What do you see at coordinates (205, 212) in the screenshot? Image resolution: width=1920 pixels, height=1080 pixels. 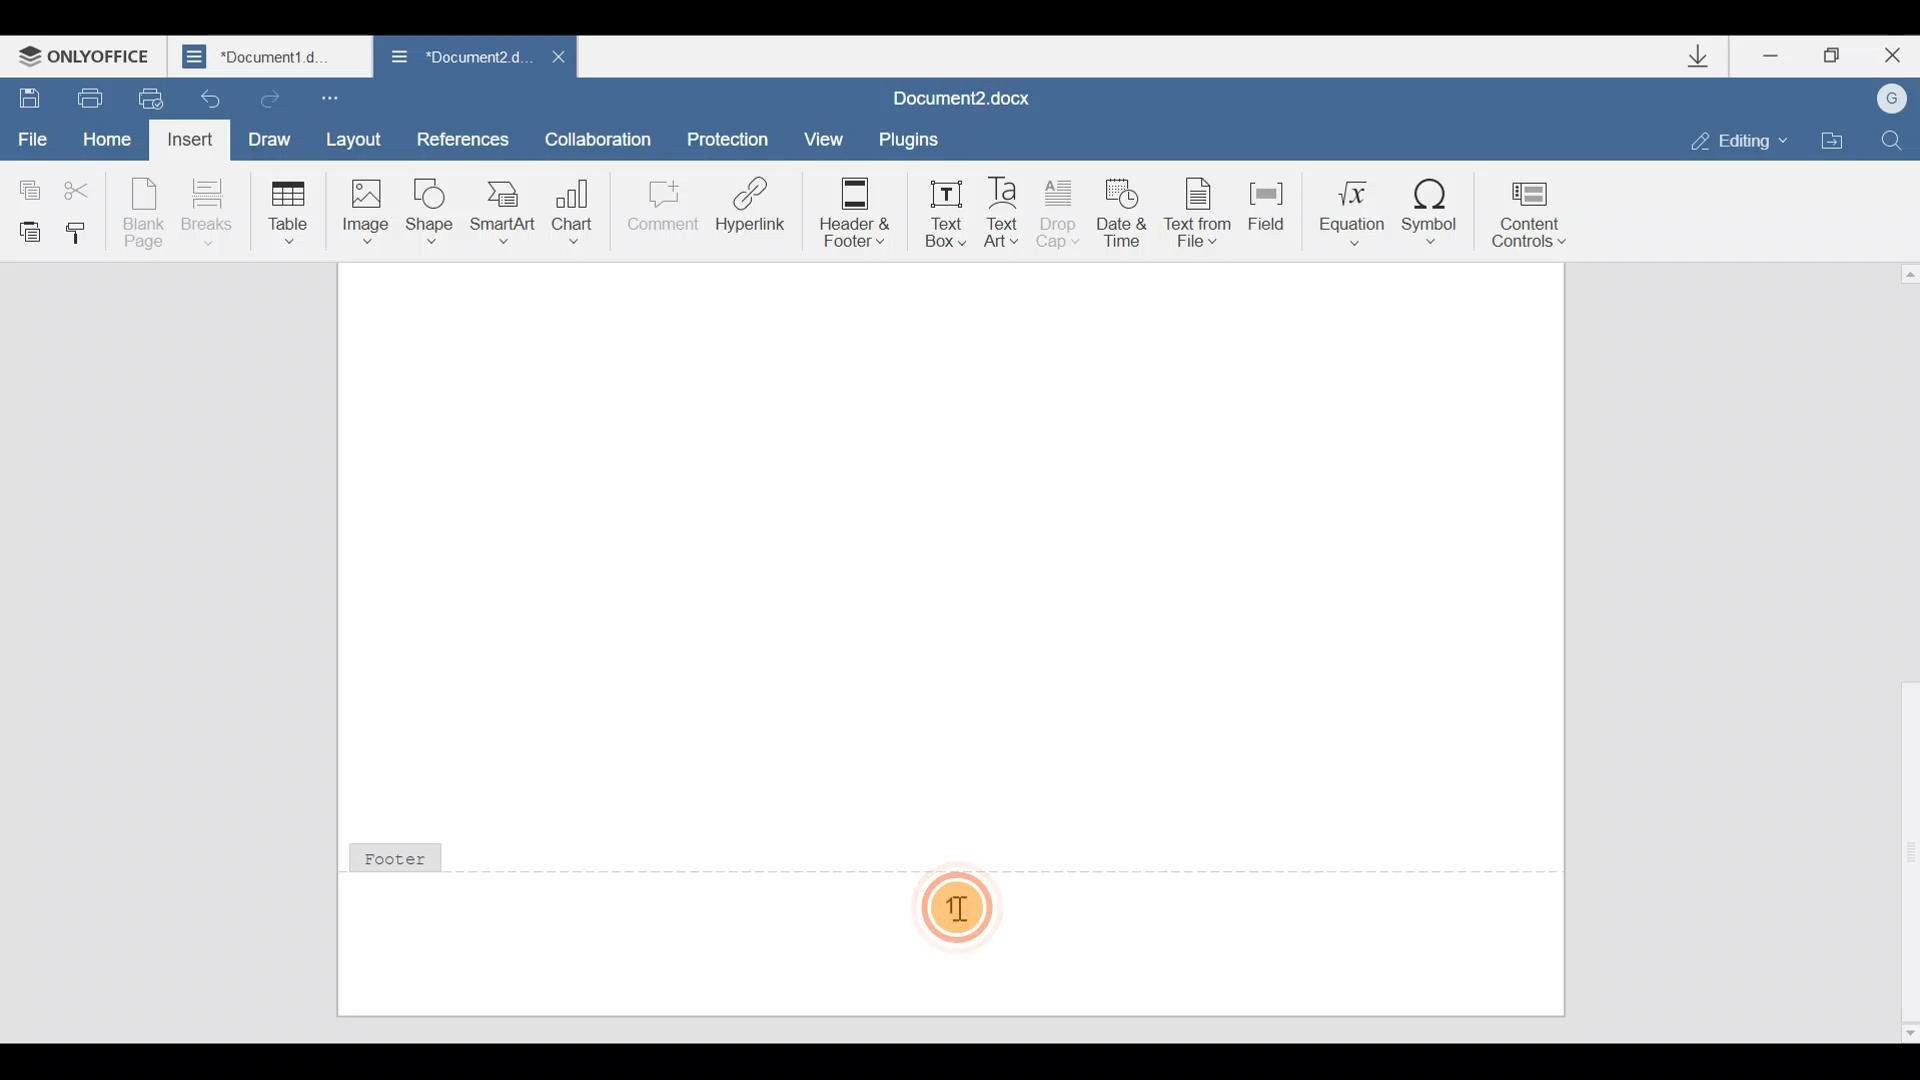 I see `Breaks` at bounding box center [205, 212].